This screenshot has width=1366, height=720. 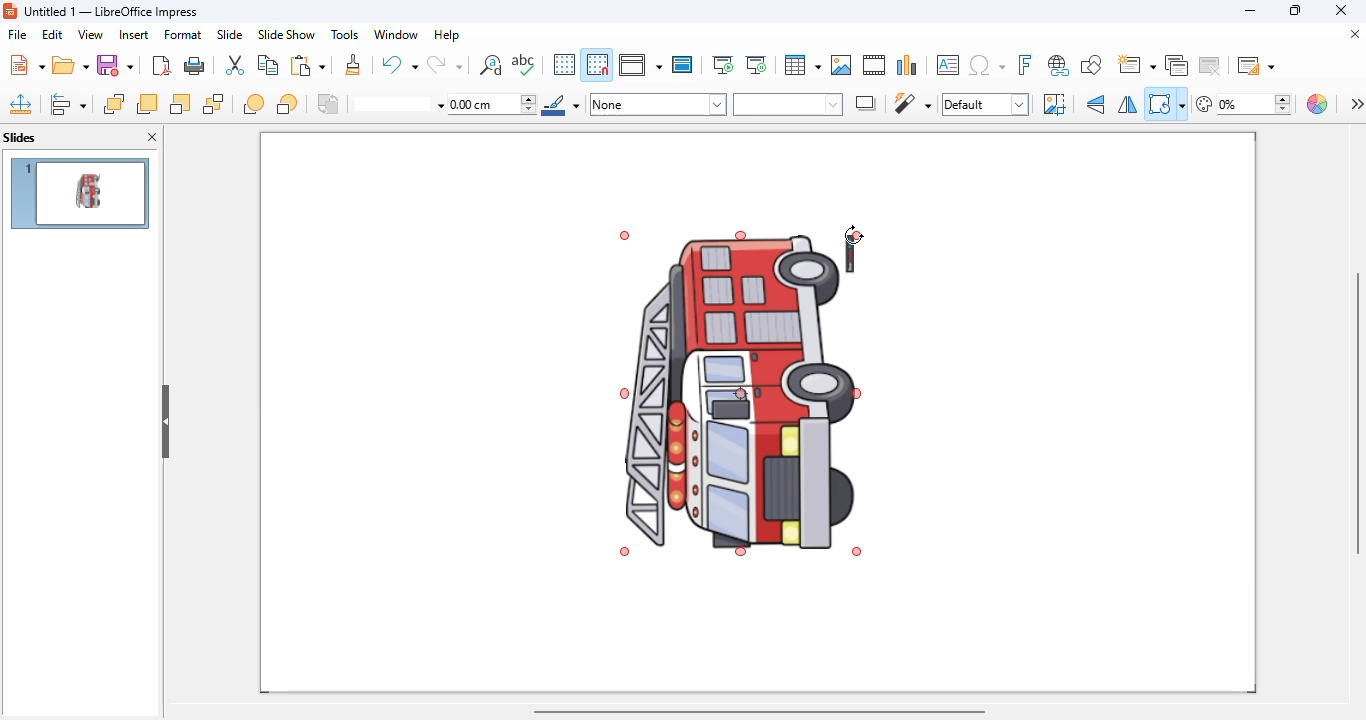 What do you see at coordinates (1340, 10) in the screenshot?
I see `close` at bounding box center [1340, 10].